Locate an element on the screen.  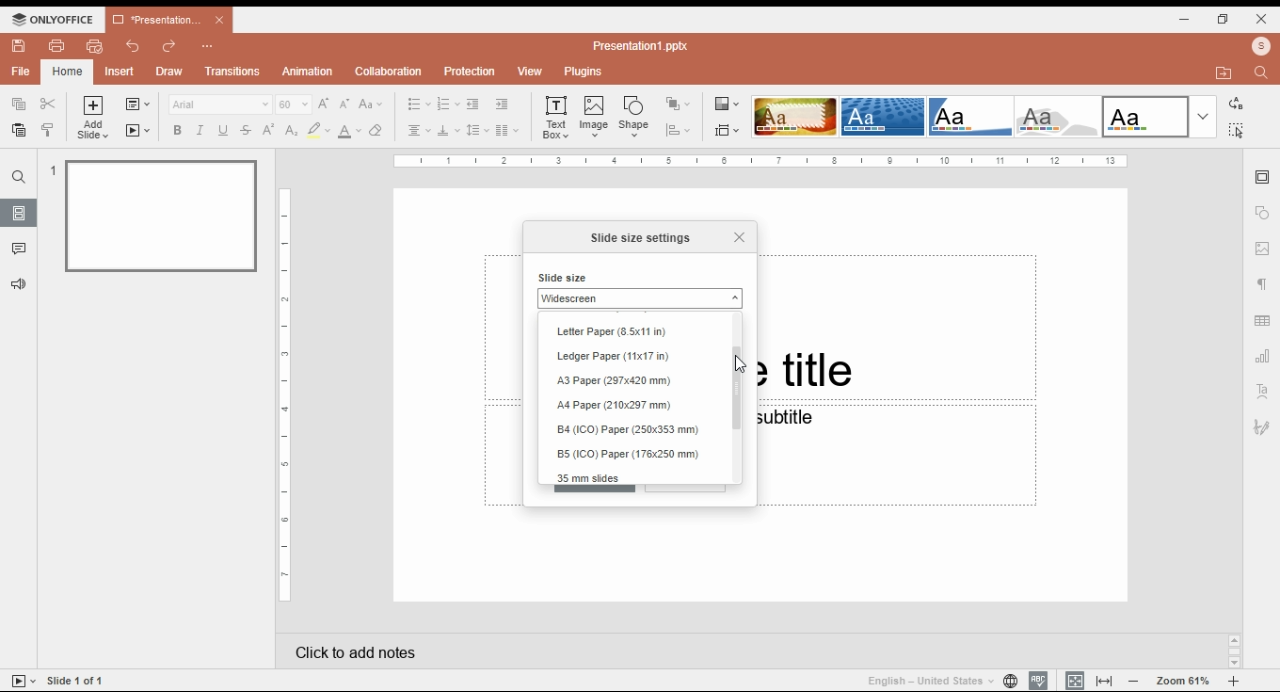
35 mm slides is located at coordinates (592, 477).